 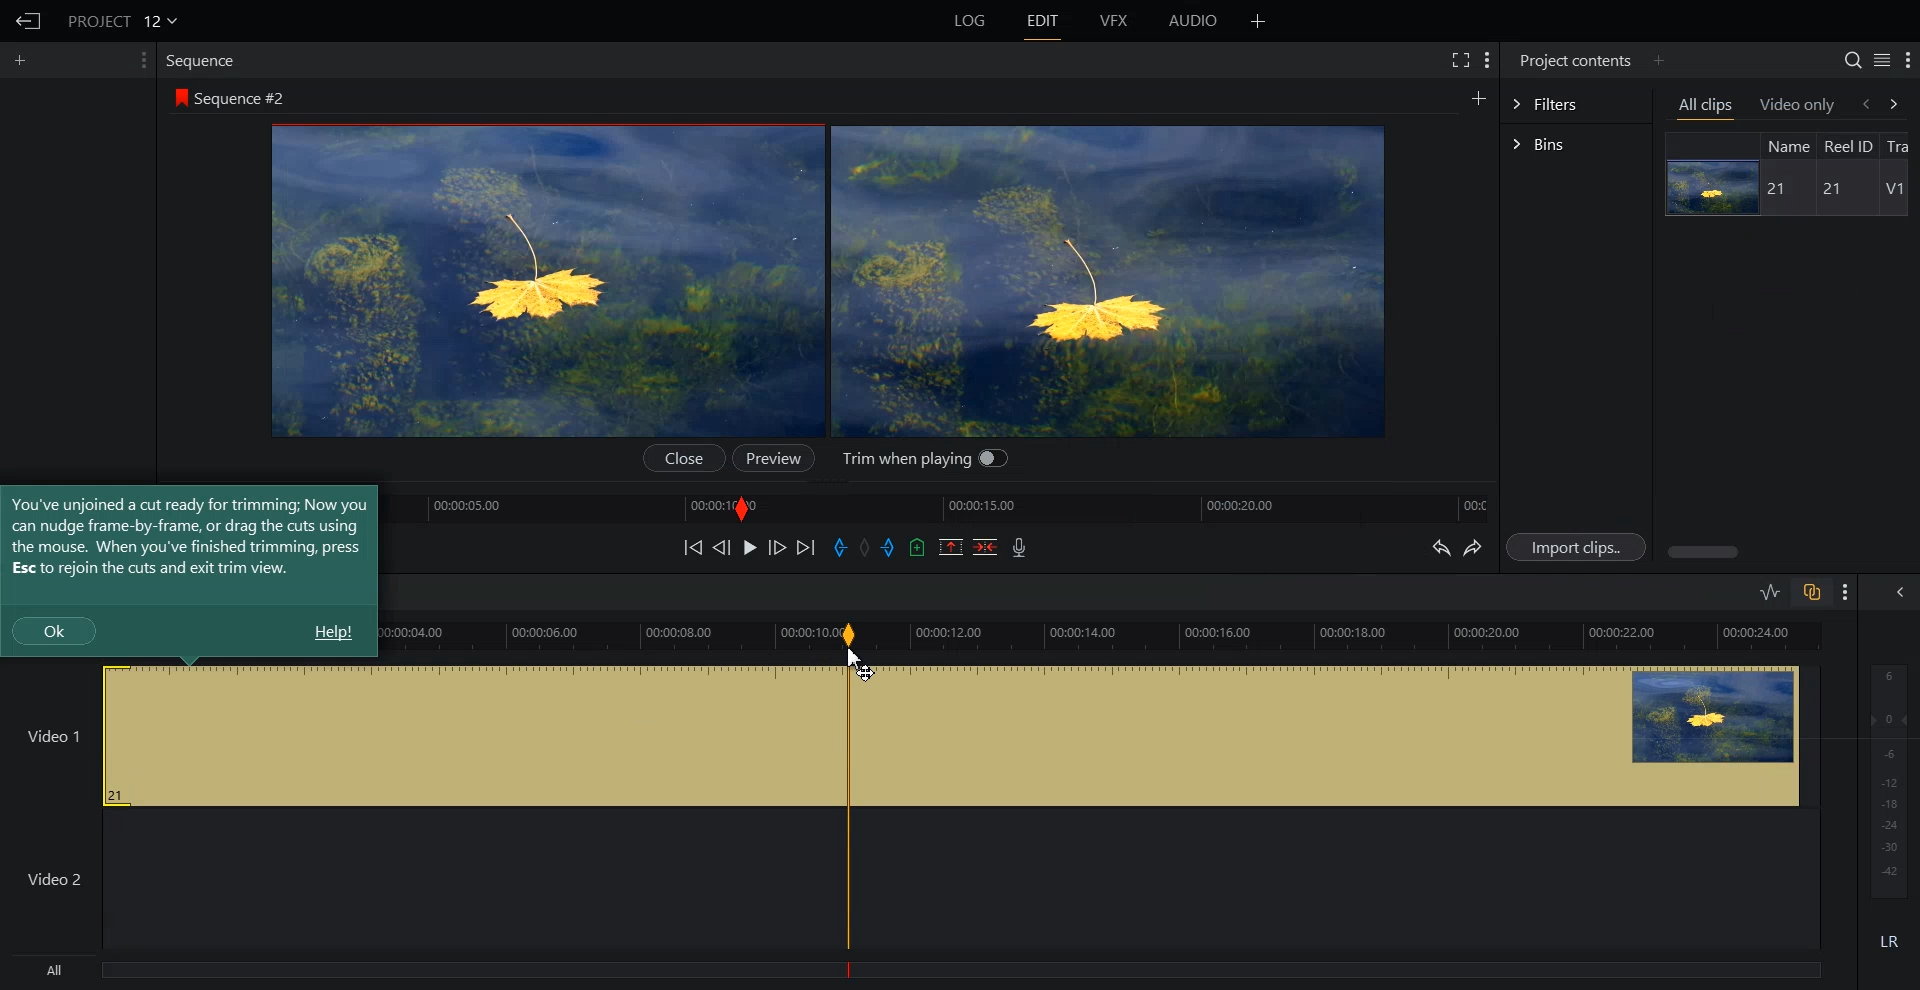 I want to click on EDIT, so click(x=1041, y=21).